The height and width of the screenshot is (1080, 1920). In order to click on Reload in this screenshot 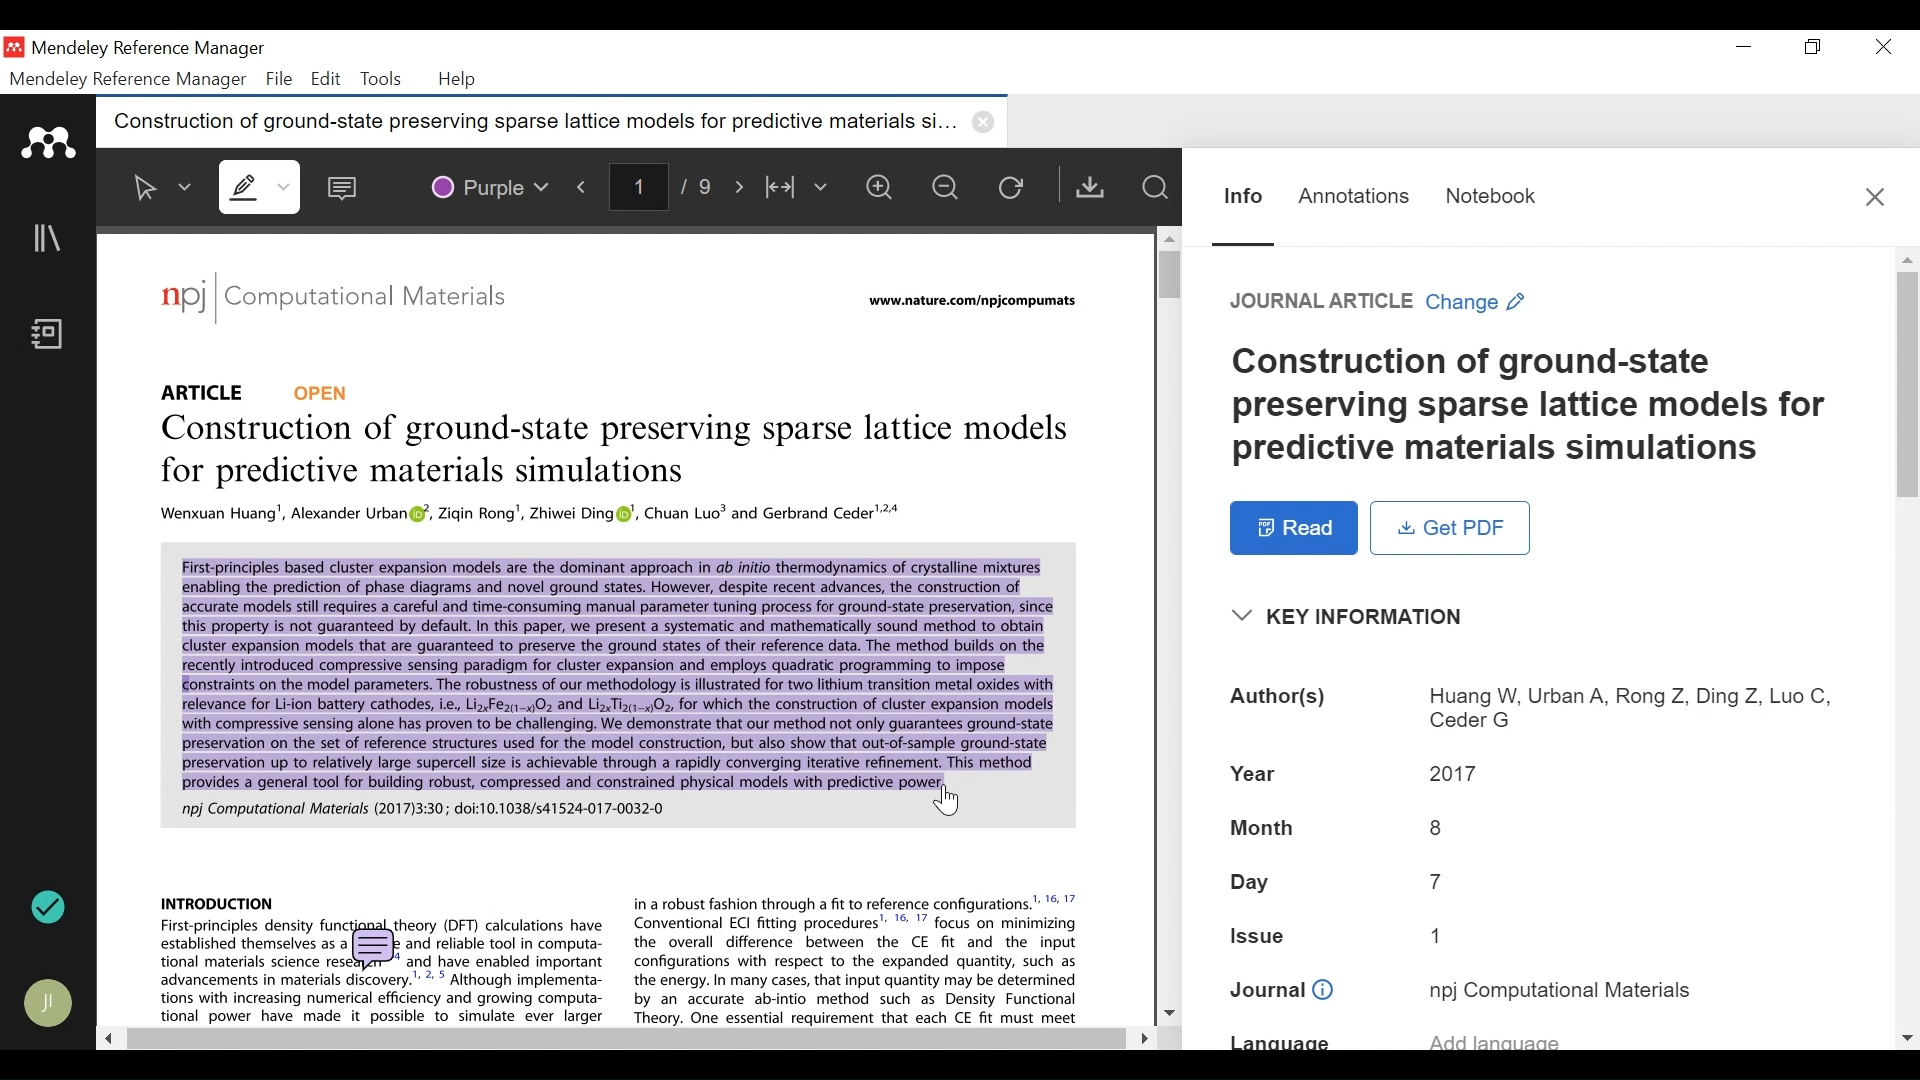, I will do `click(1016, 186)`.